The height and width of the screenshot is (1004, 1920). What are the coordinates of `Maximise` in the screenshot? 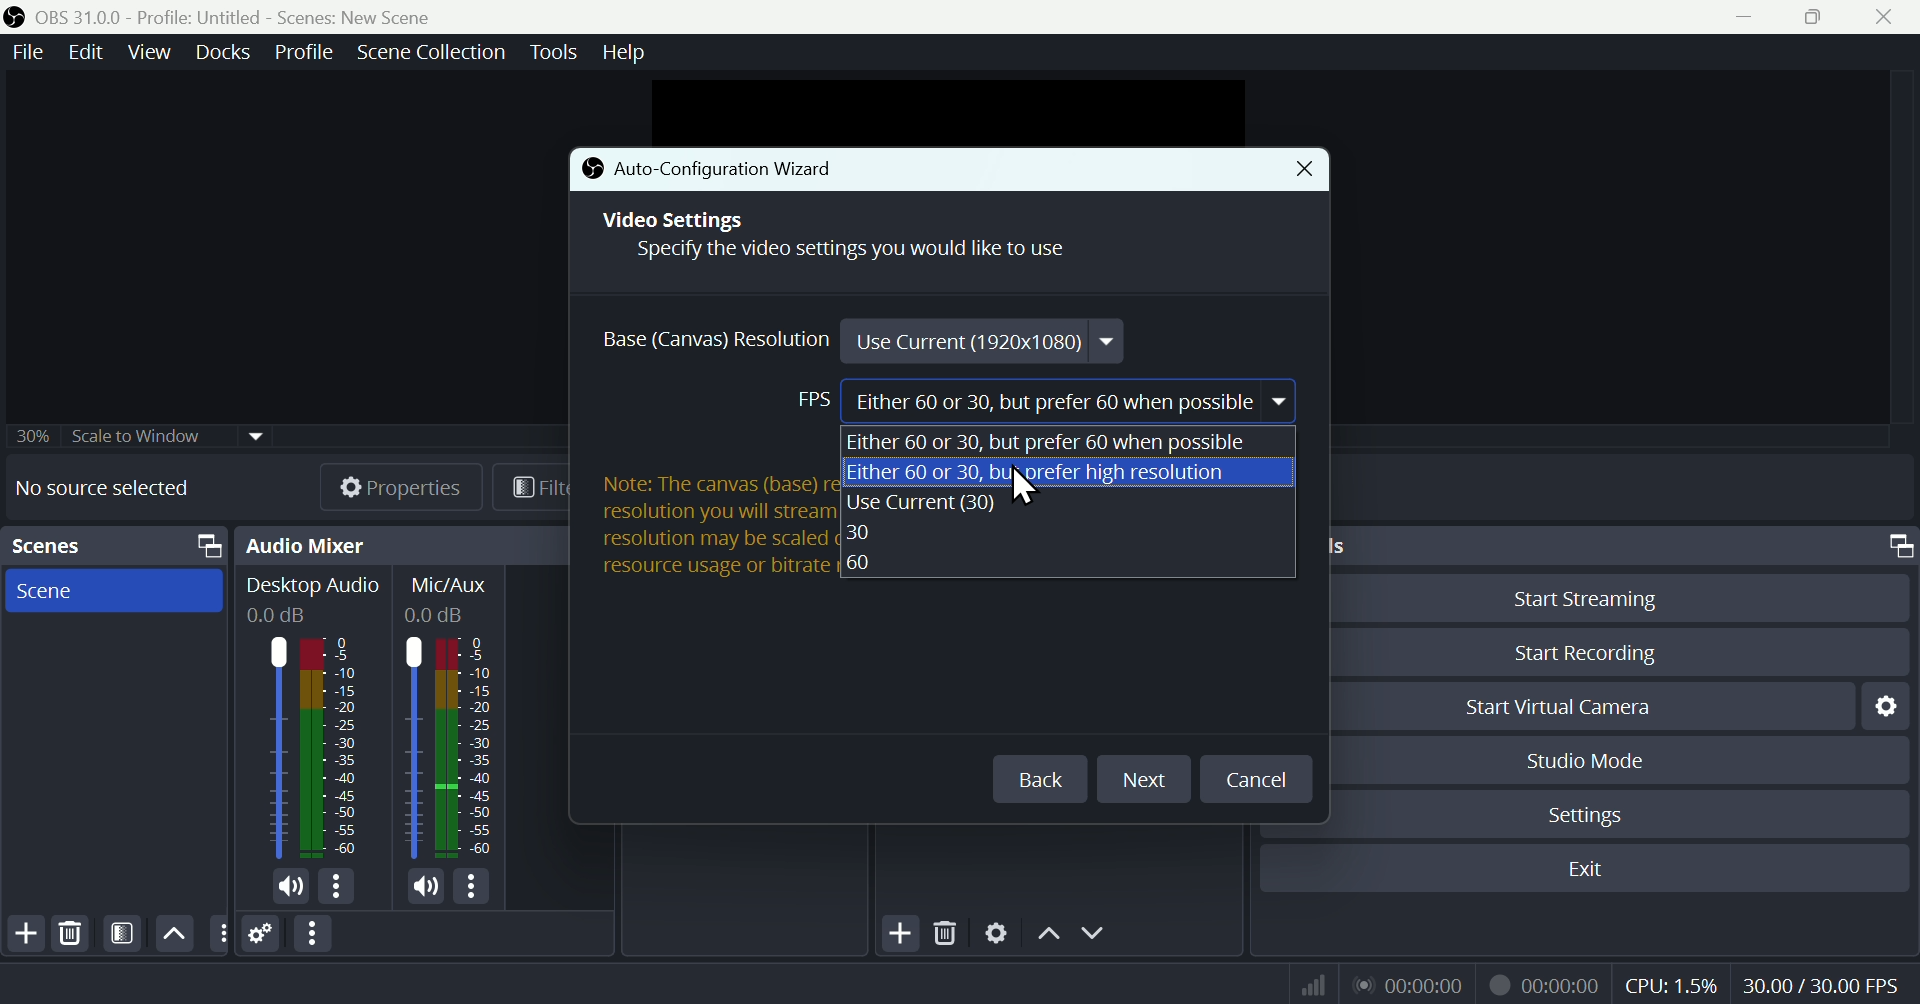 It's located at (1819, 17).